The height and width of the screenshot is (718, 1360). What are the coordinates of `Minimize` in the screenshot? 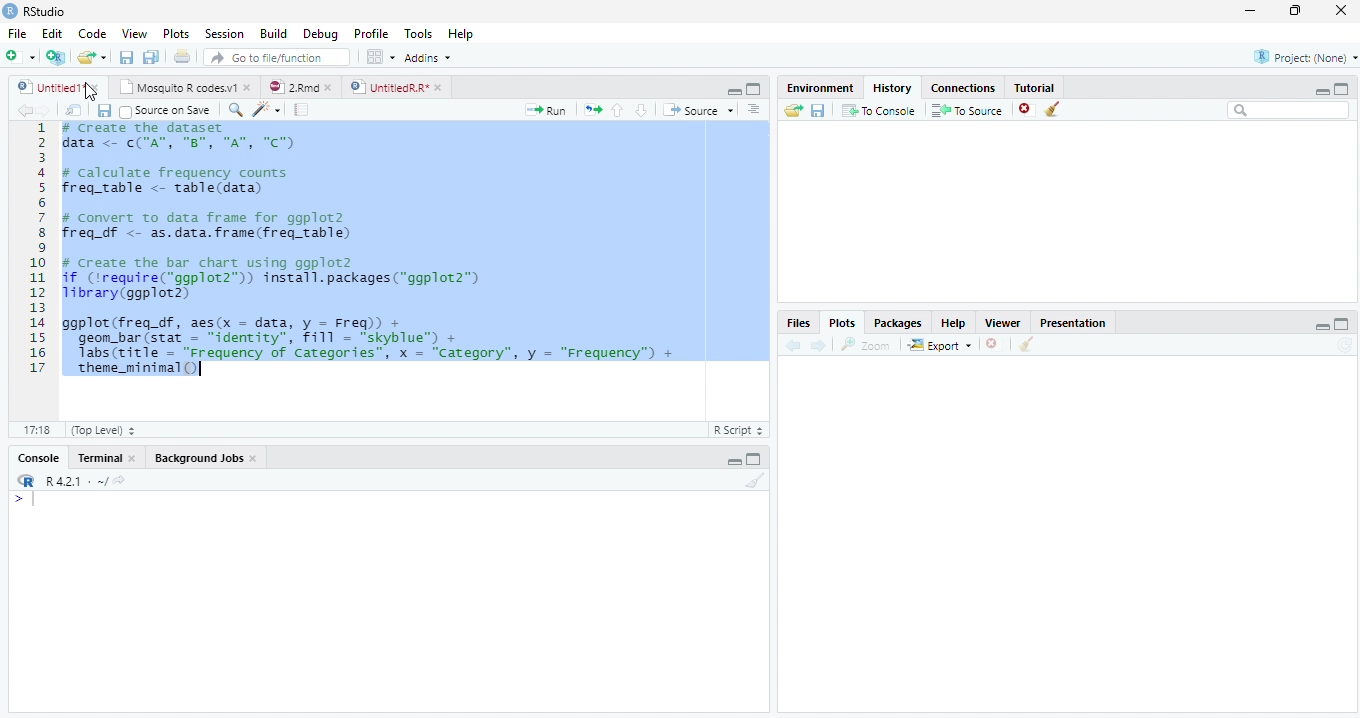 It's located at (1321, 92).